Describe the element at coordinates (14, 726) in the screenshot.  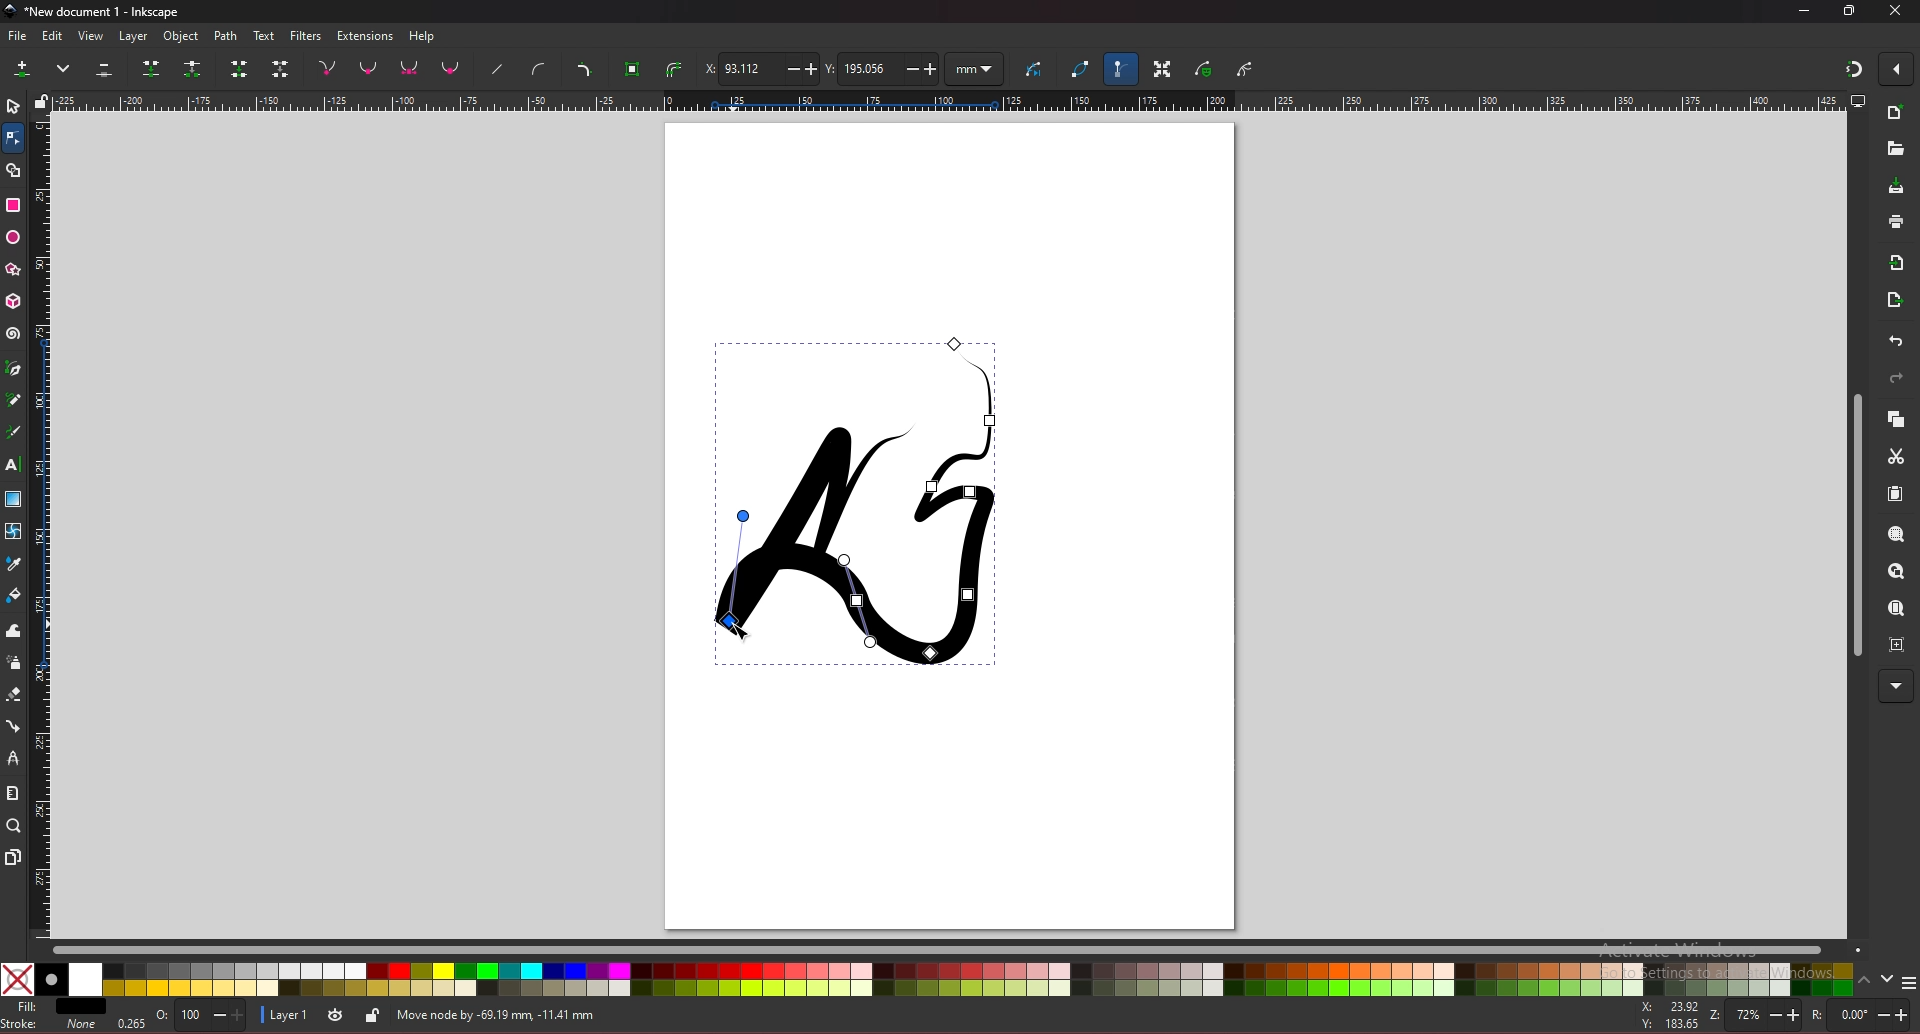
I see `connector` at that location.